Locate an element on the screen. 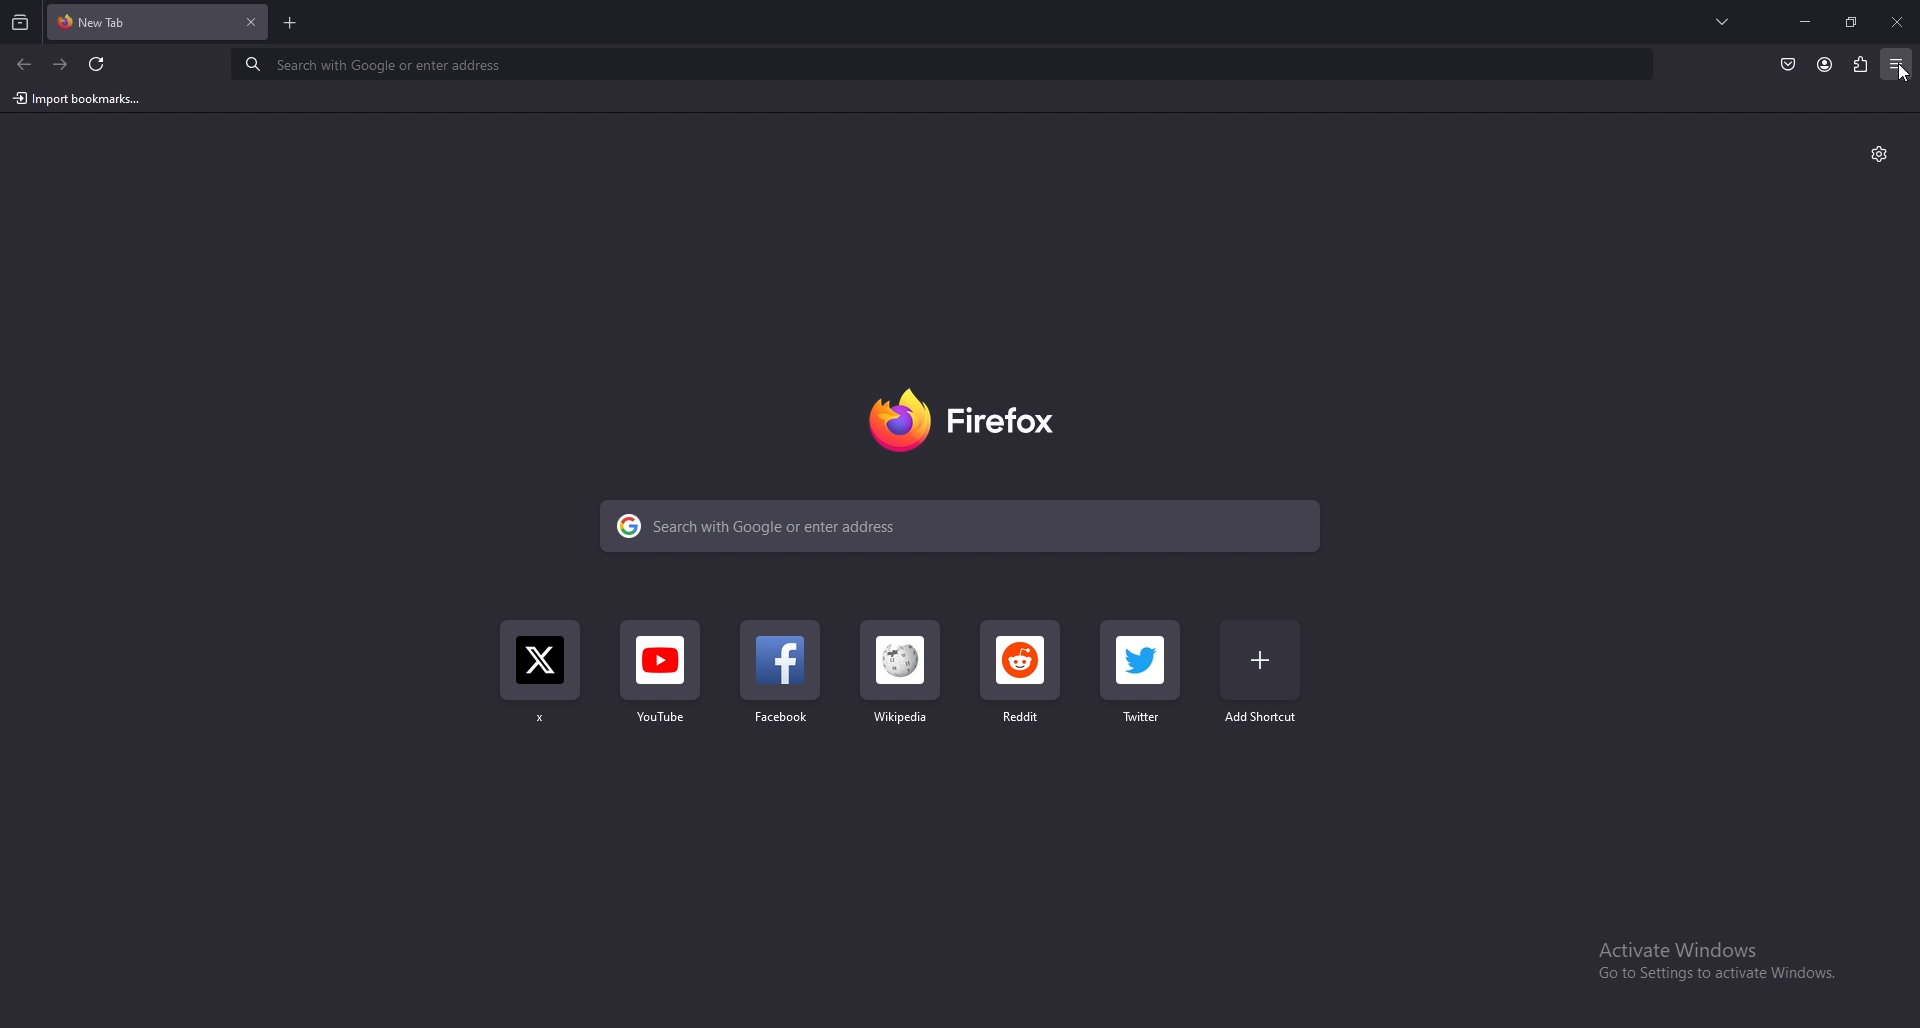 Image resolution: width=1920 pixels, height=1028 pixels. list all tabs is located at coordinates (1722, 21).